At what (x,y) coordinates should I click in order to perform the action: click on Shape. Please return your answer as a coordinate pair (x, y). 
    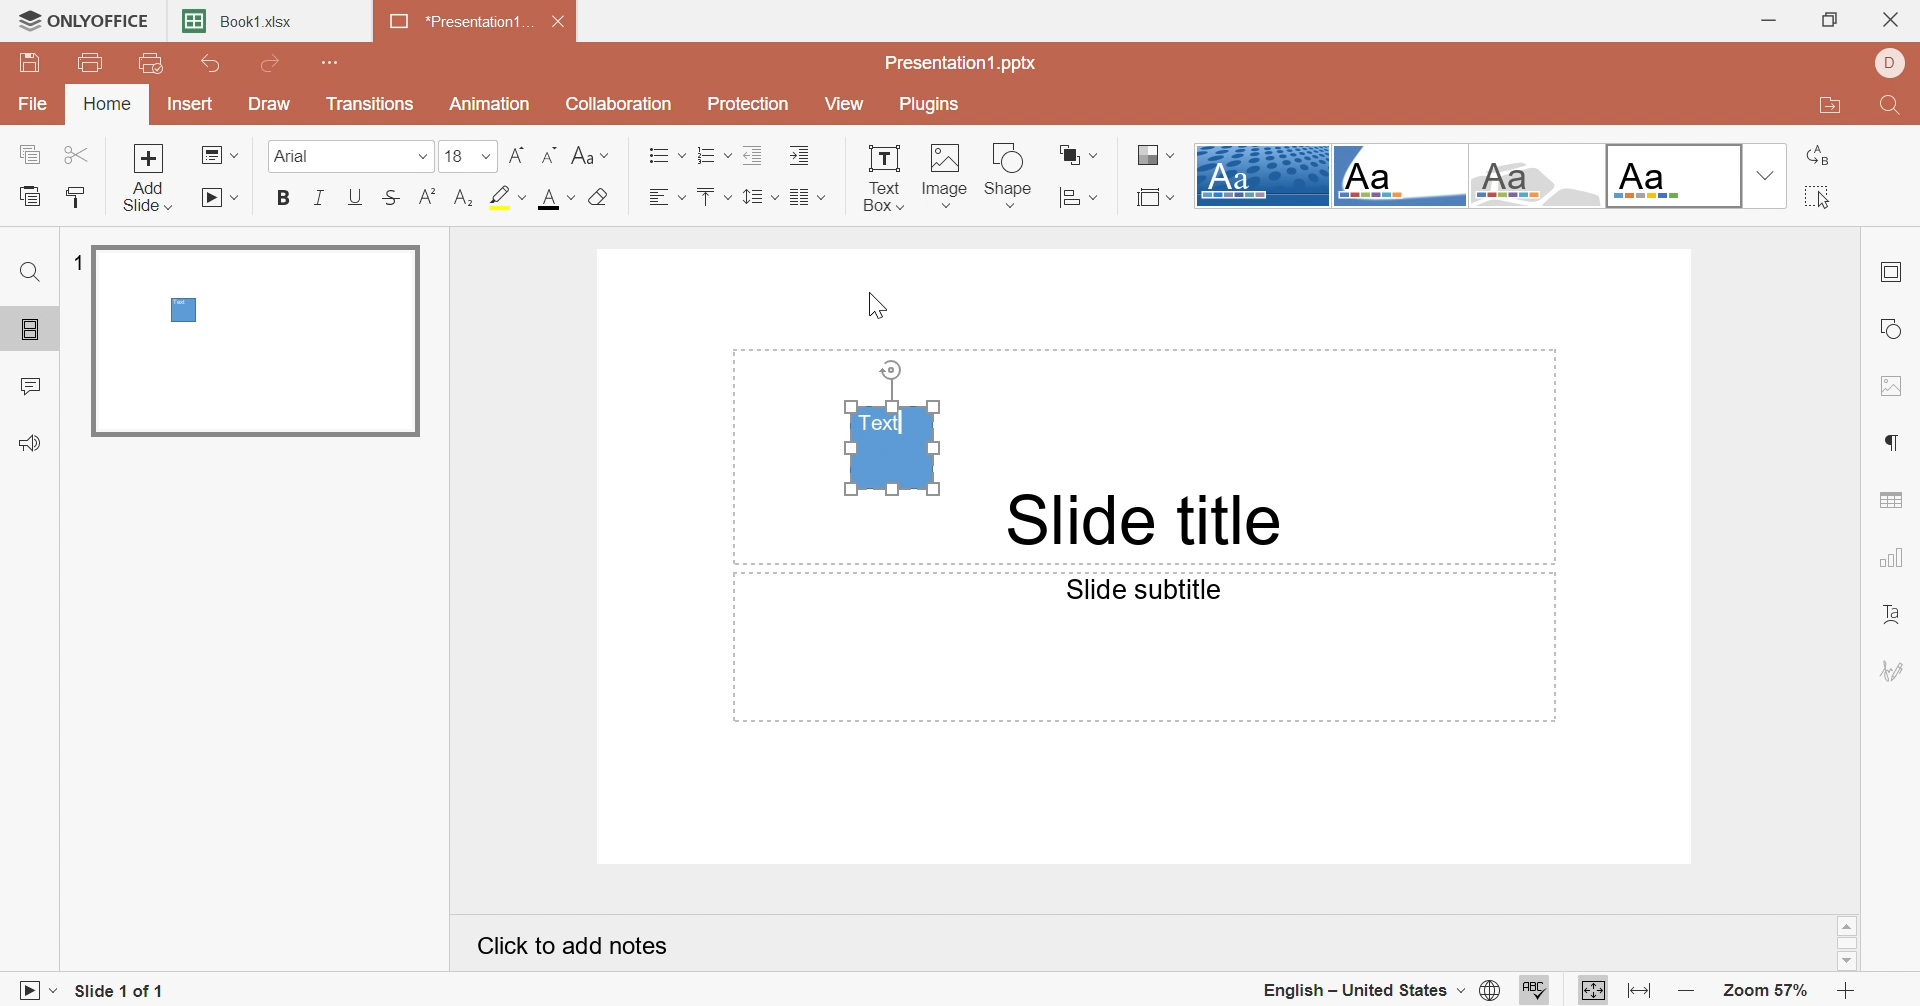
    Looking at the image, I should click on (893, 448).